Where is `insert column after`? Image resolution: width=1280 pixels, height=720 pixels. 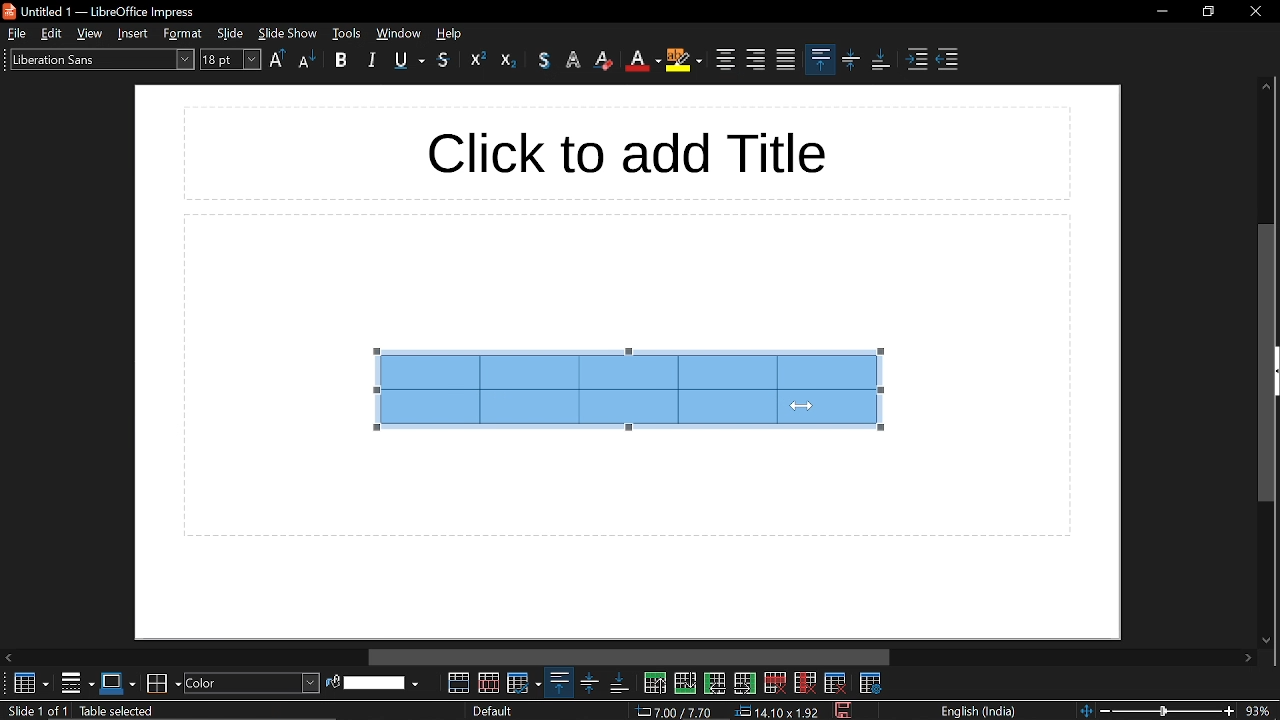 insert column after is located at coordinates (746, 684).